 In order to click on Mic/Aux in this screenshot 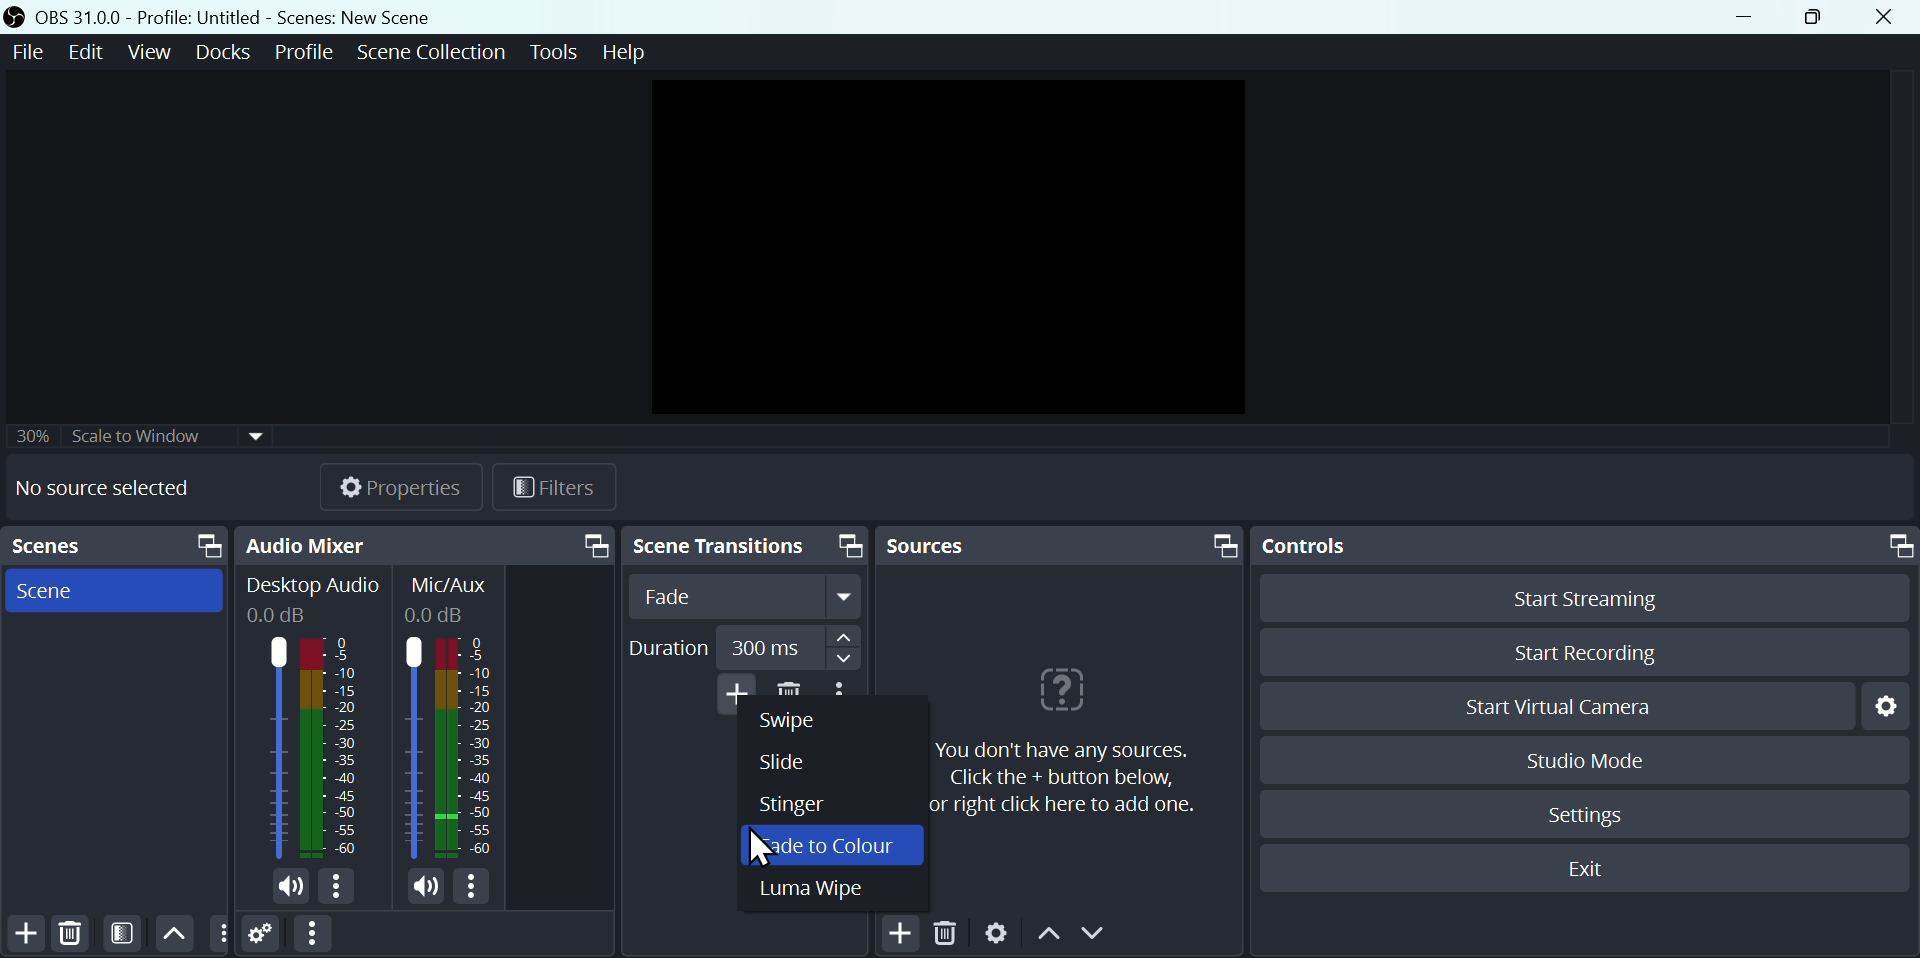, I will do `click(448, 595)`.